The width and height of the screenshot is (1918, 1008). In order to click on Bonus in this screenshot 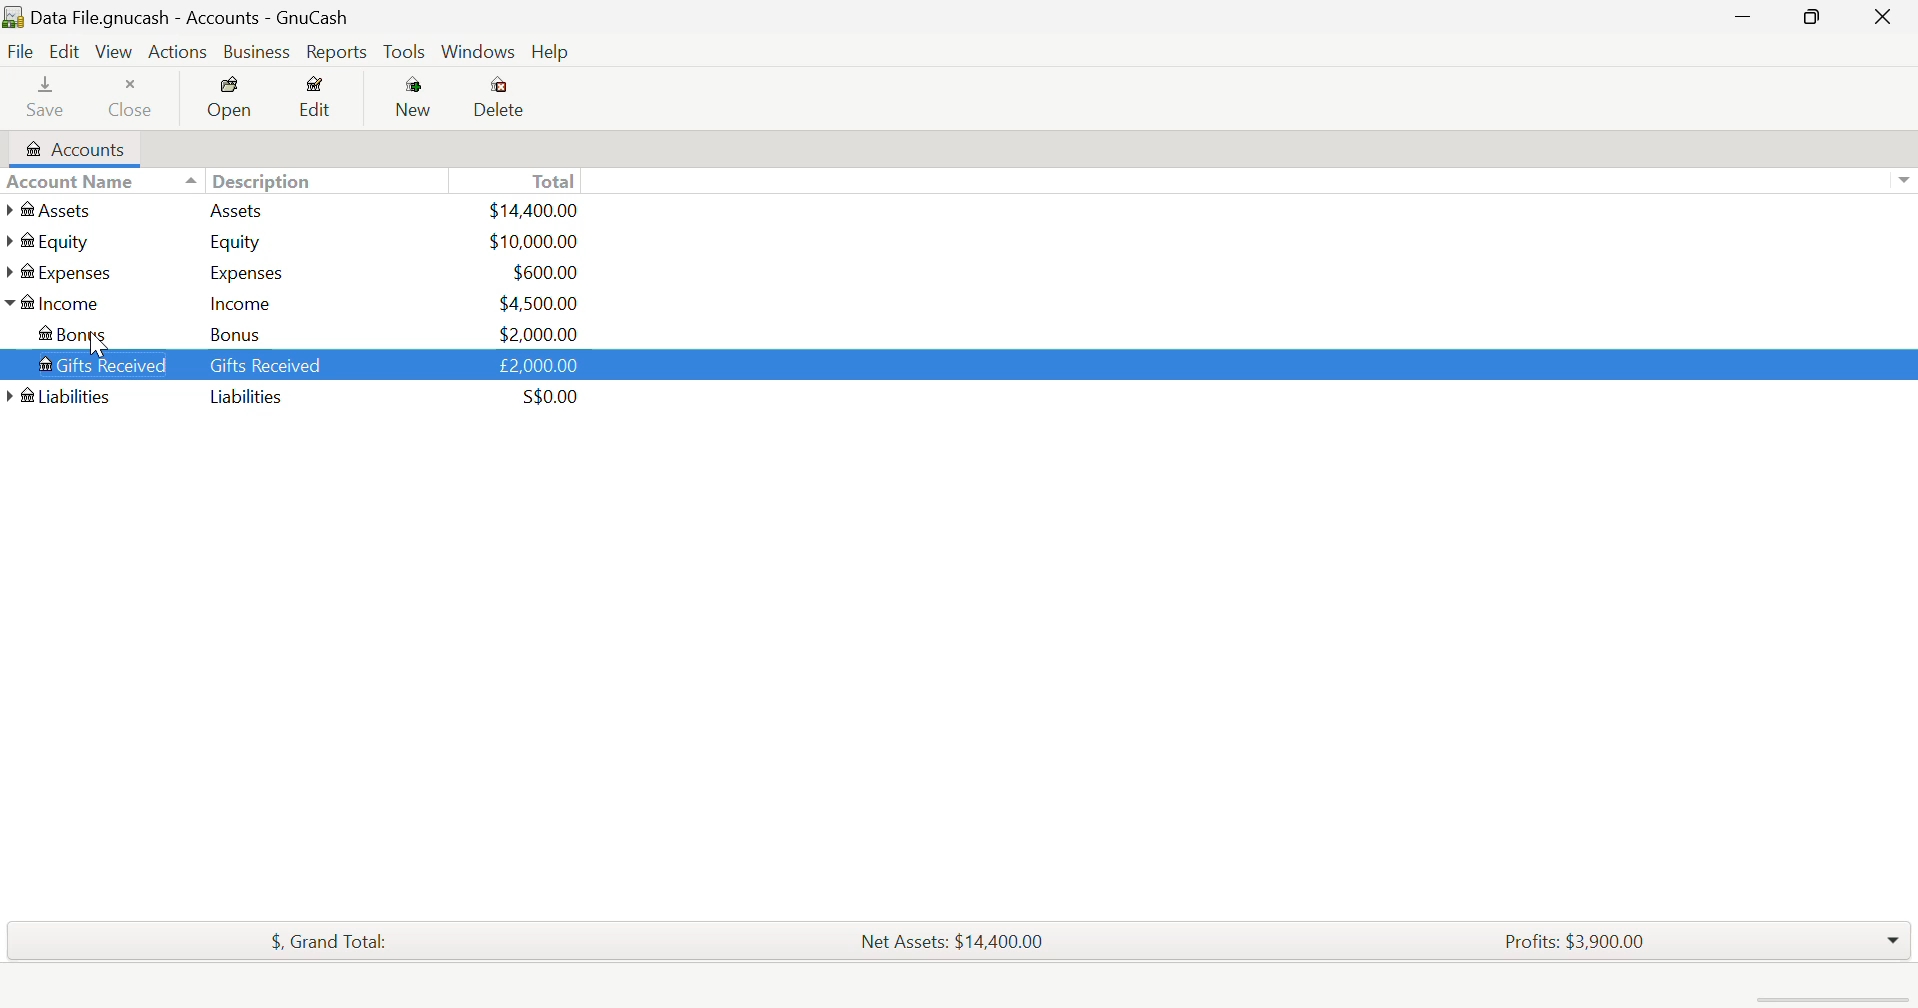, I will do `click(83, 332)`.